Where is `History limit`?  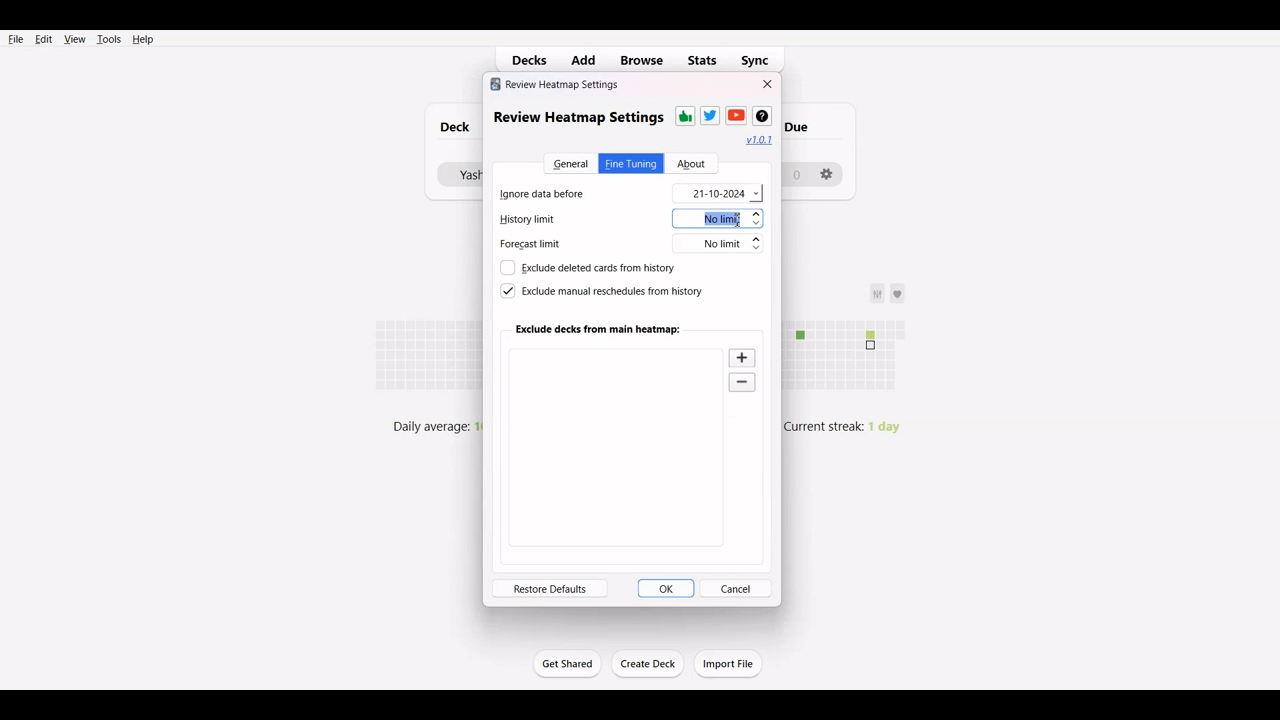
History limit is located at coordinates (547, 221).